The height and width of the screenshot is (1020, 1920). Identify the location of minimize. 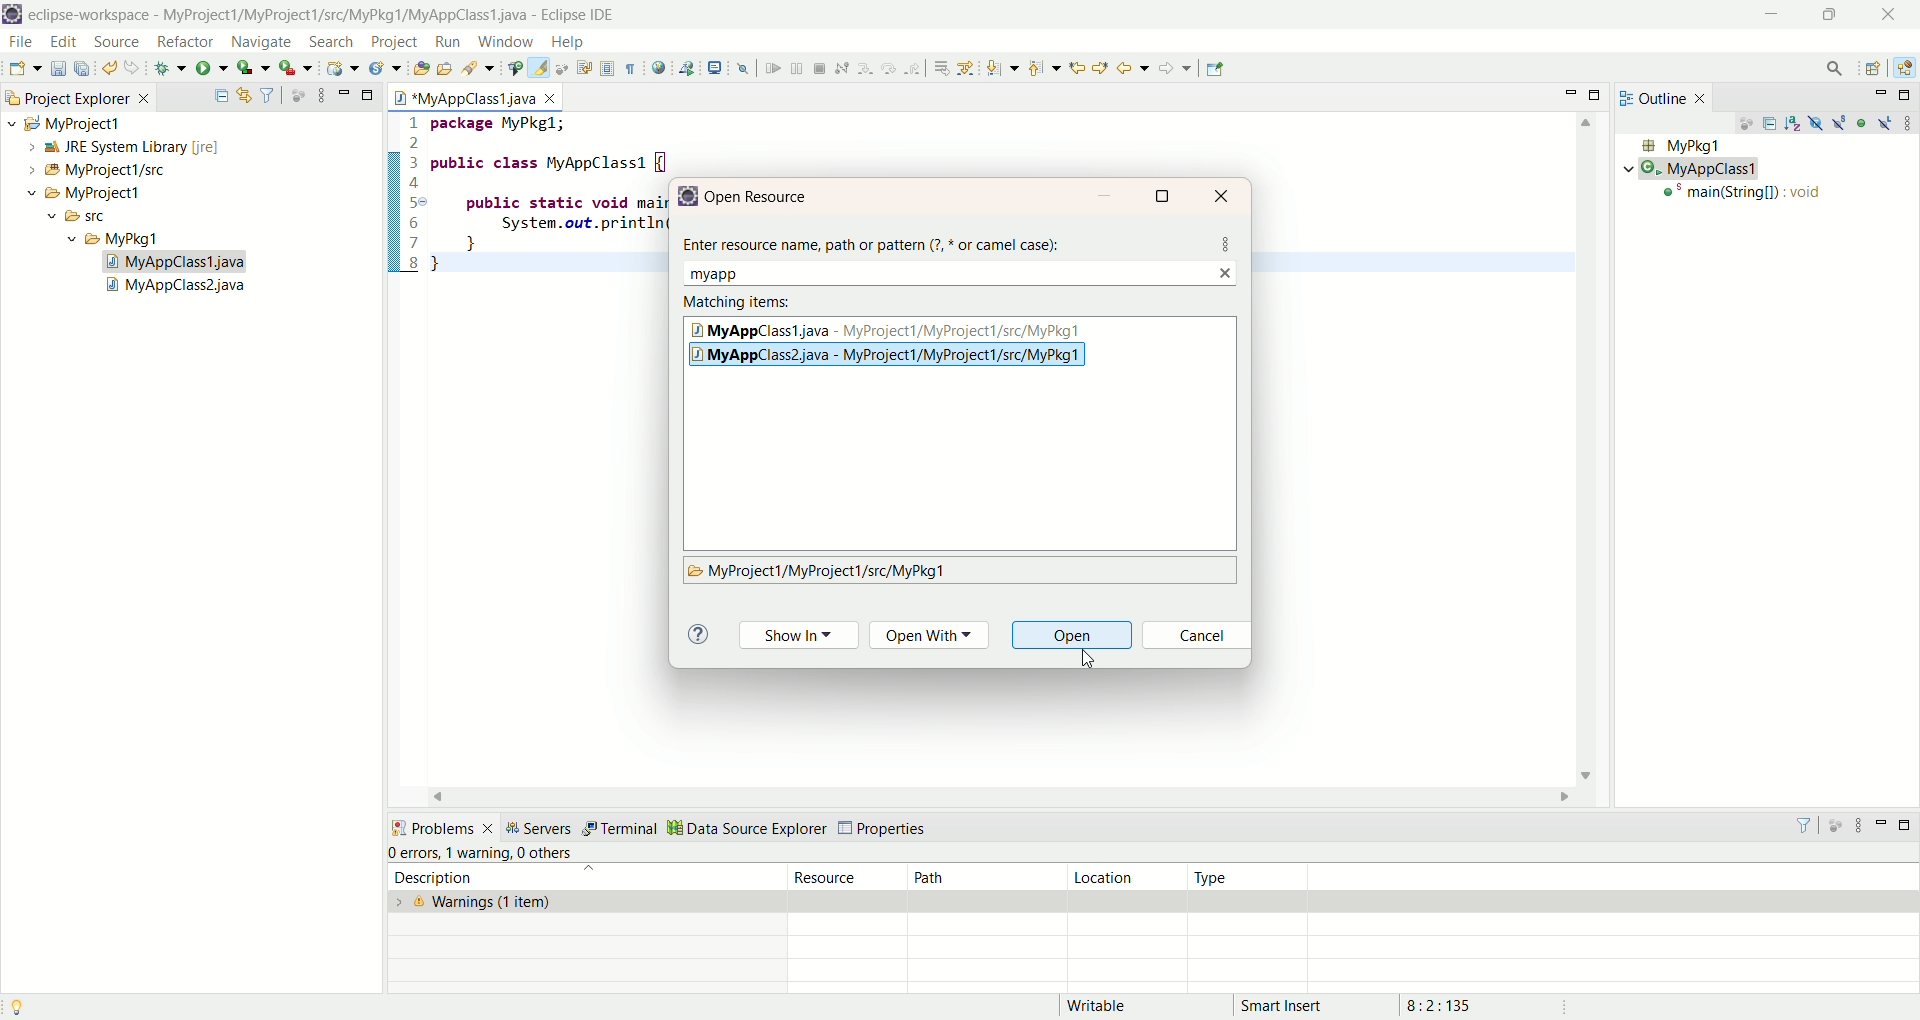
(1880, 95).